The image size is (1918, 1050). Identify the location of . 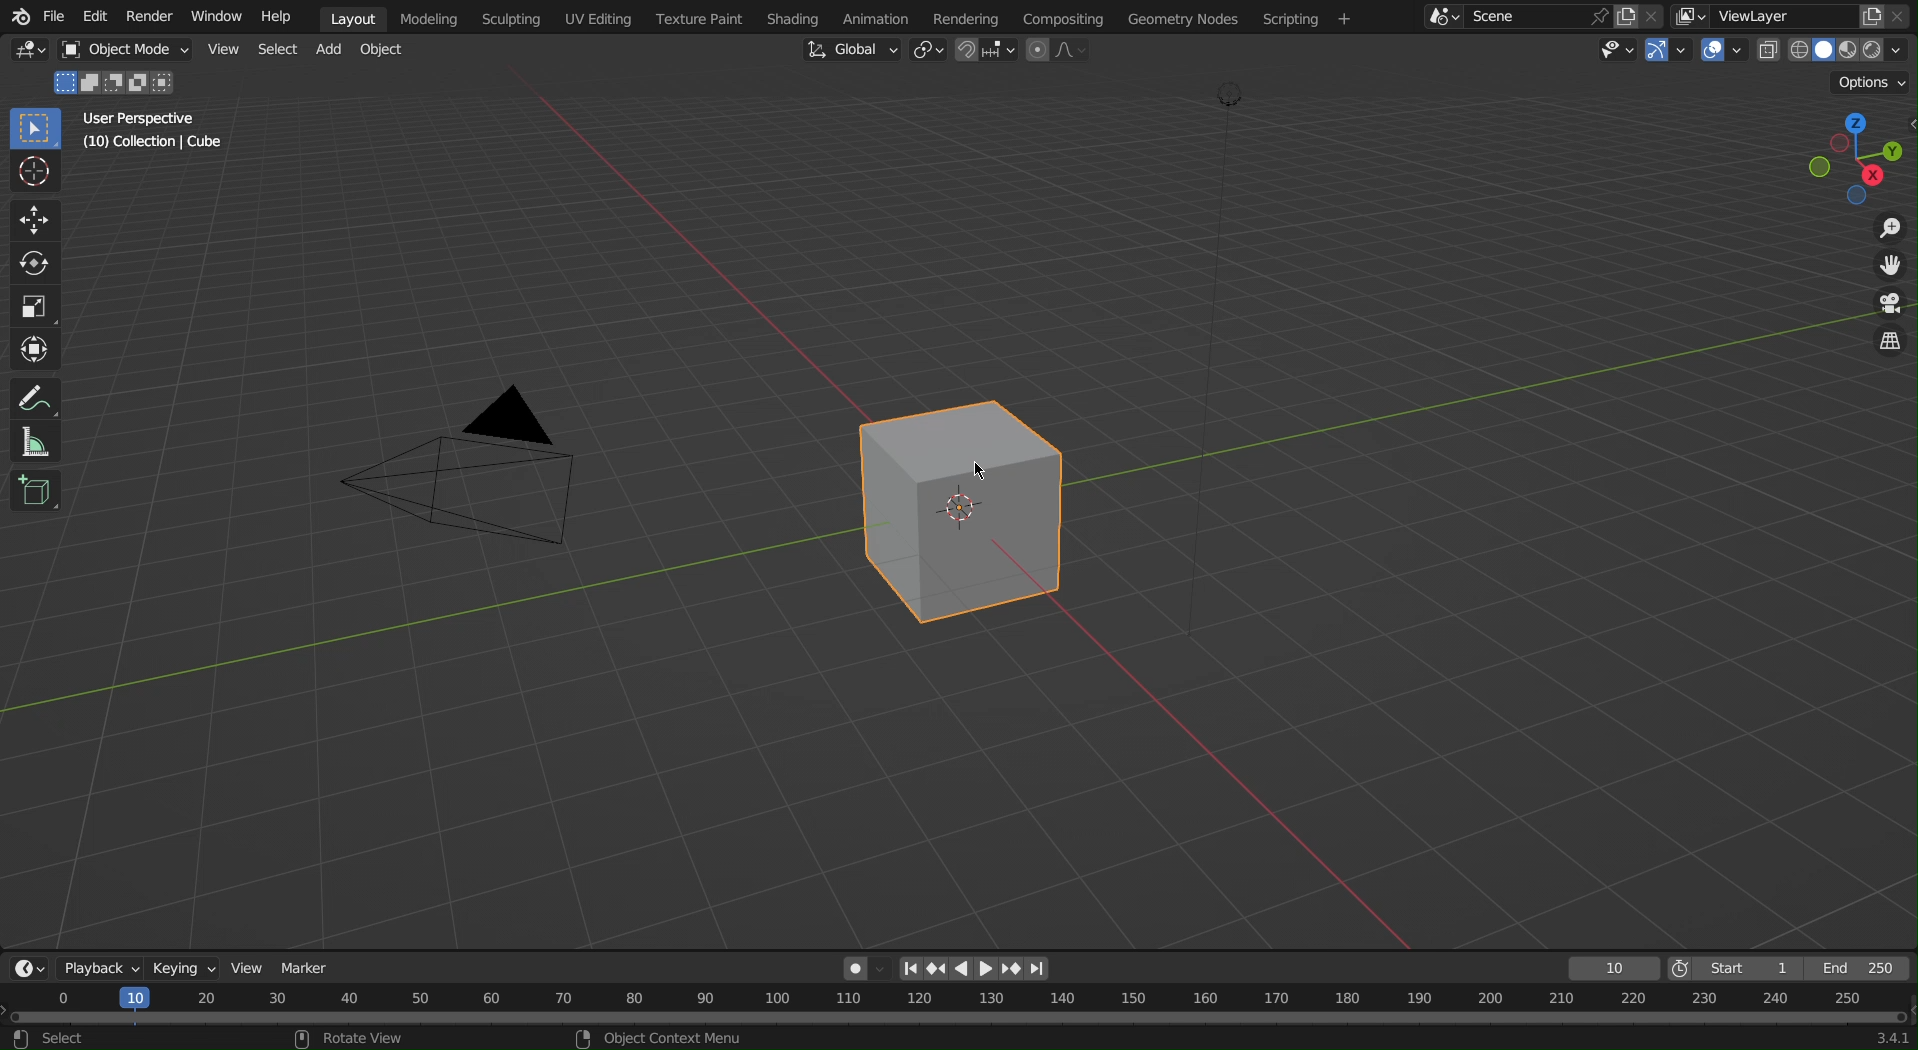
(1302, 19).